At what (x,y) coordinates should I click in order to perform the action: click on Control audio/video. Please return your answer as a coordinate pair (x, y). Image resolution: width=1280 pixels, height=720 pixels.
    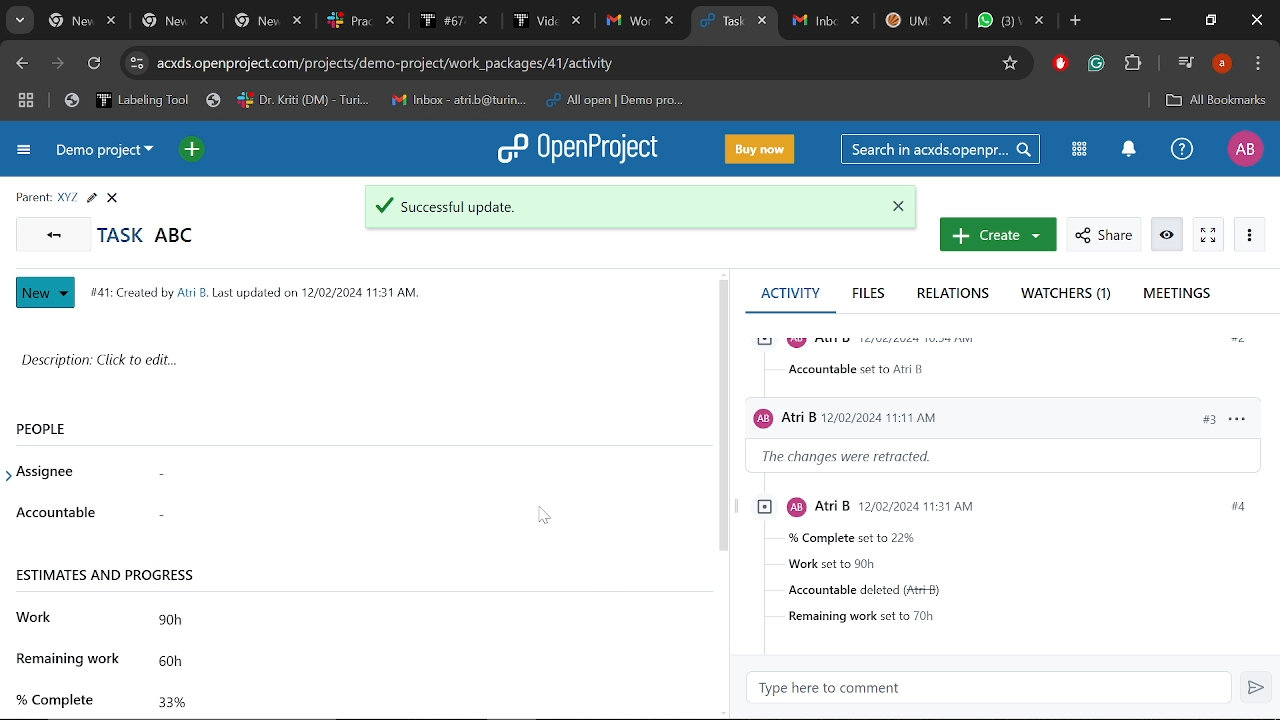
    Looking at the image, I should click on (1184, 62).